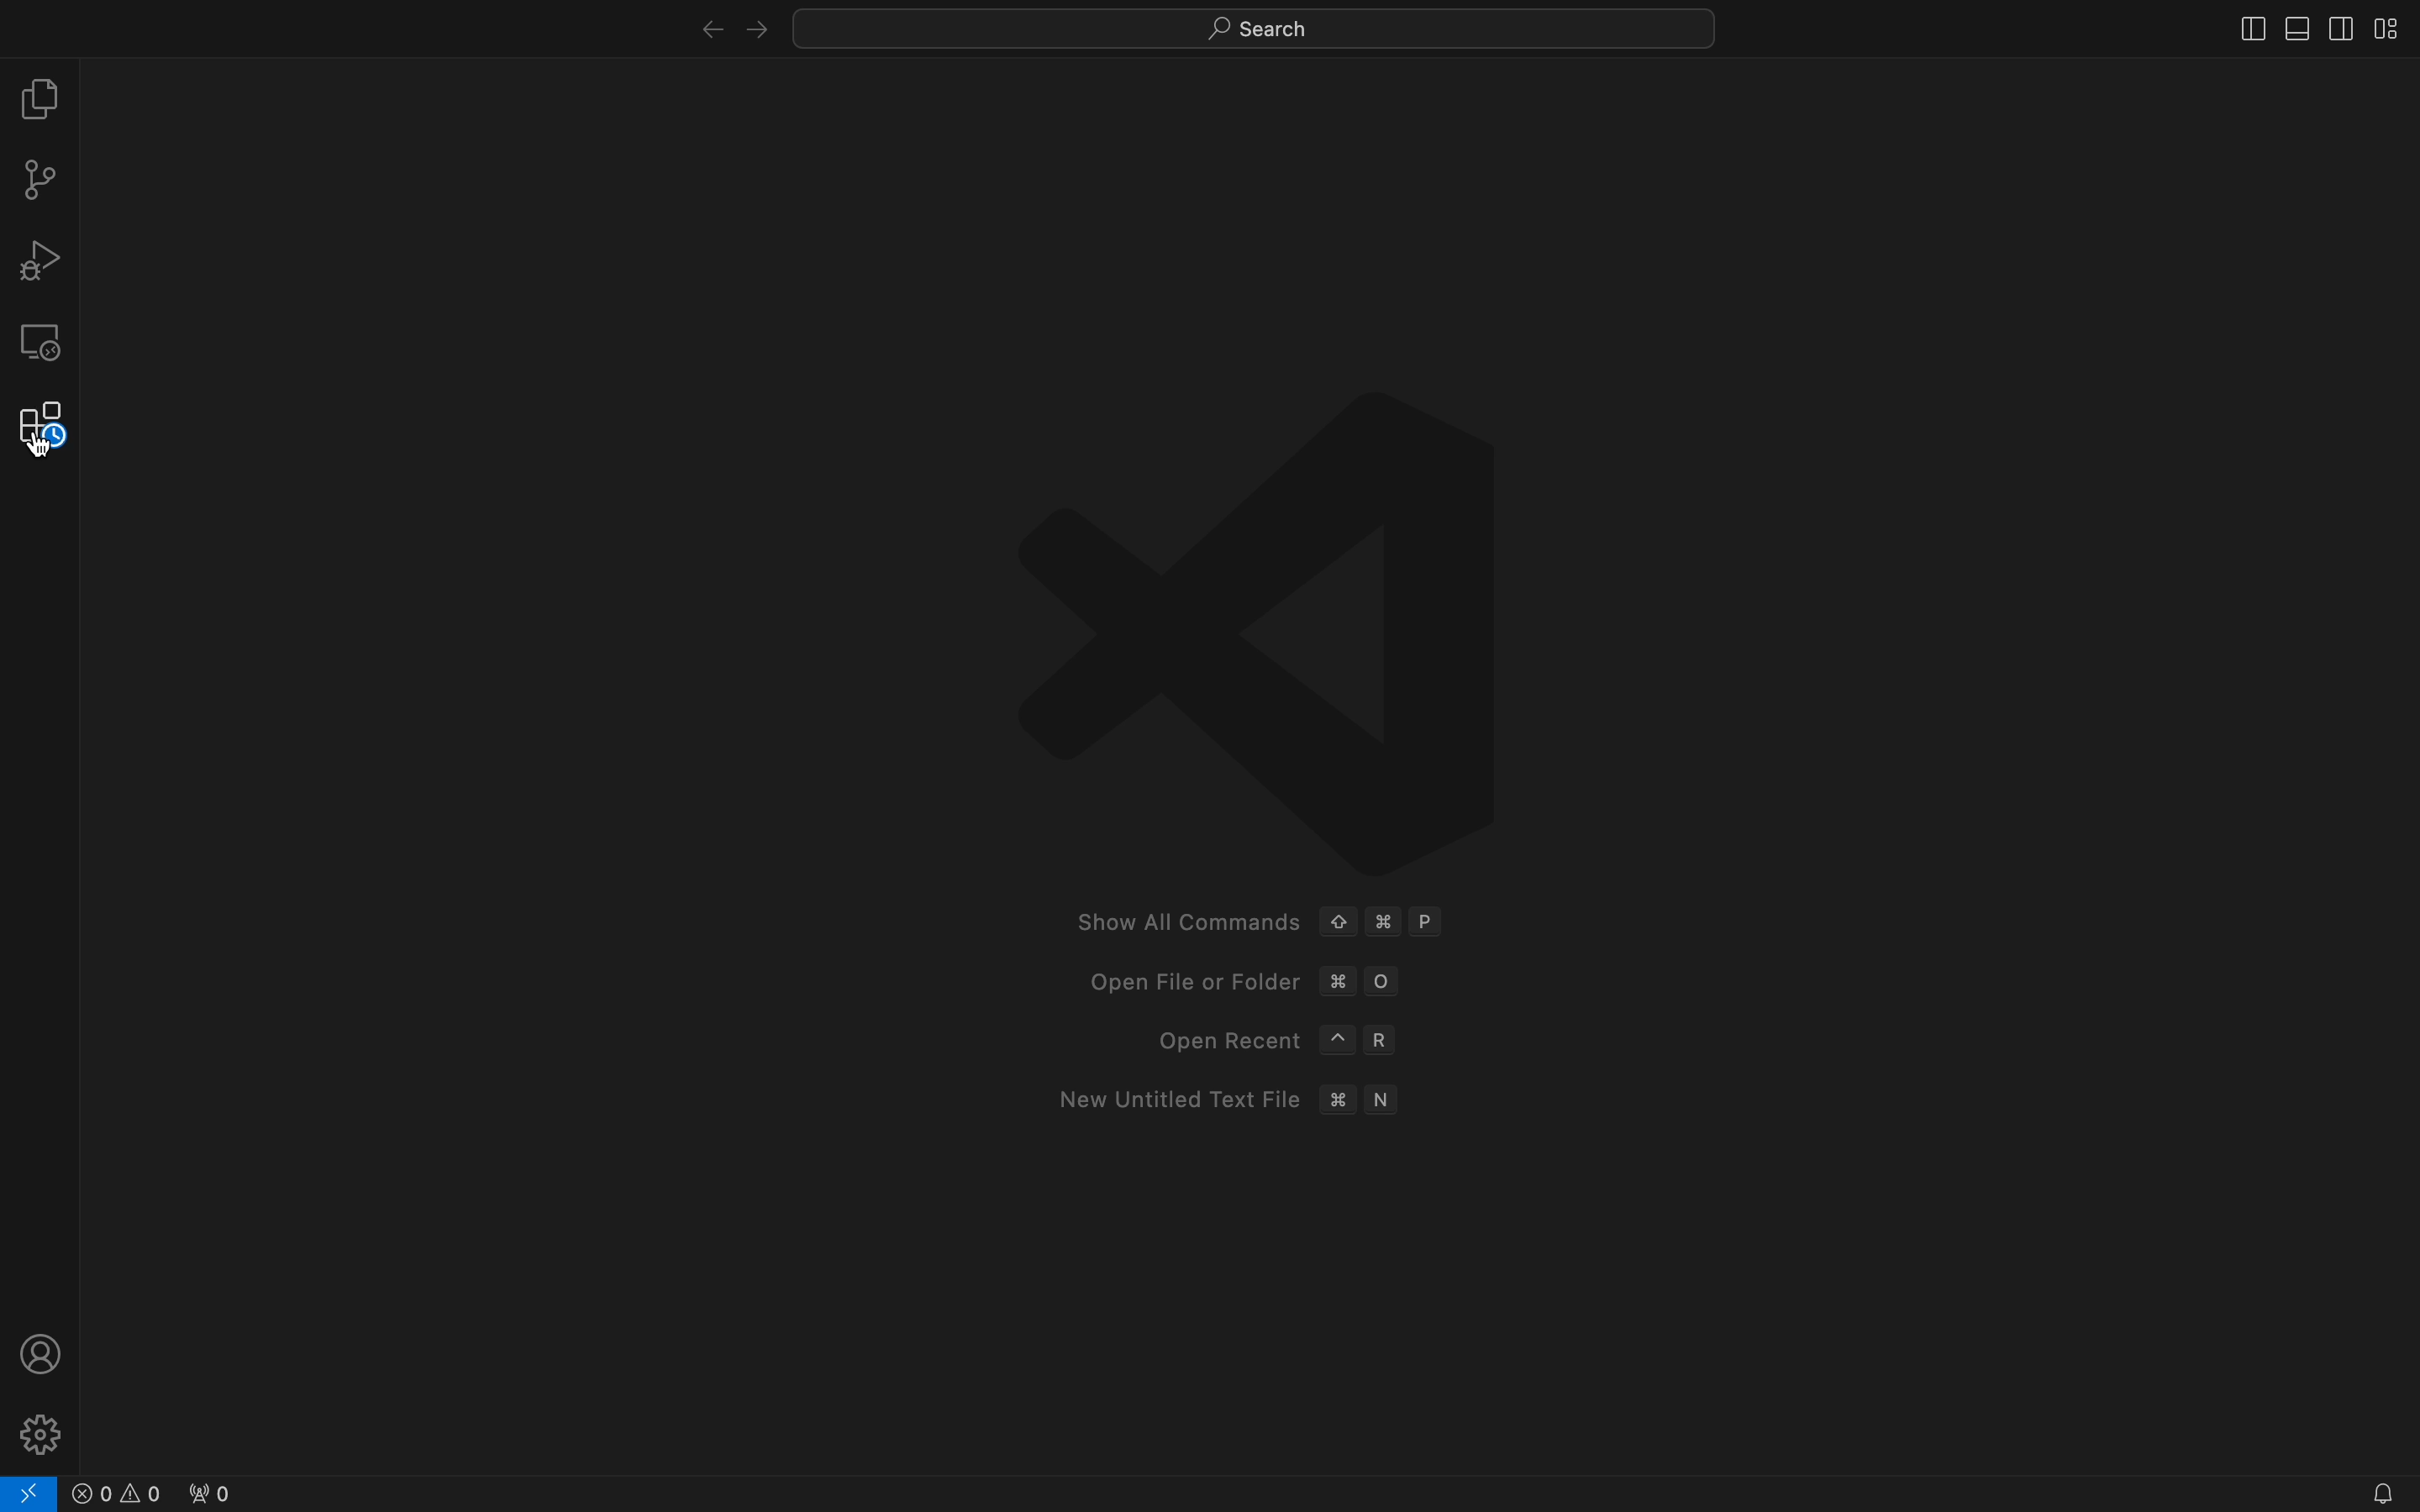 The height and width of the screenshot is (1512, 2420). Describe the element at coordinates (2340, 25) in the screenshot. I see `toggle secondary bar` at that location.